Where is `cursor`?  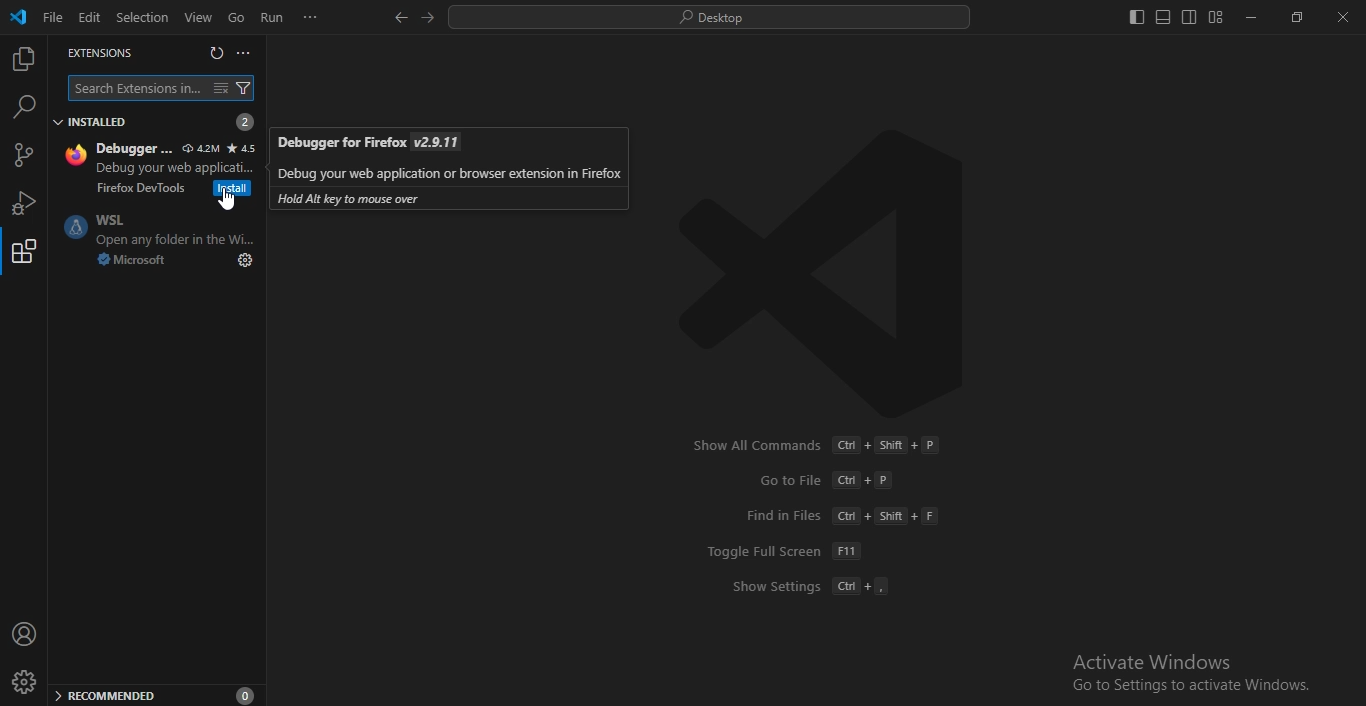 cursor is located at coordinates (226, 200).